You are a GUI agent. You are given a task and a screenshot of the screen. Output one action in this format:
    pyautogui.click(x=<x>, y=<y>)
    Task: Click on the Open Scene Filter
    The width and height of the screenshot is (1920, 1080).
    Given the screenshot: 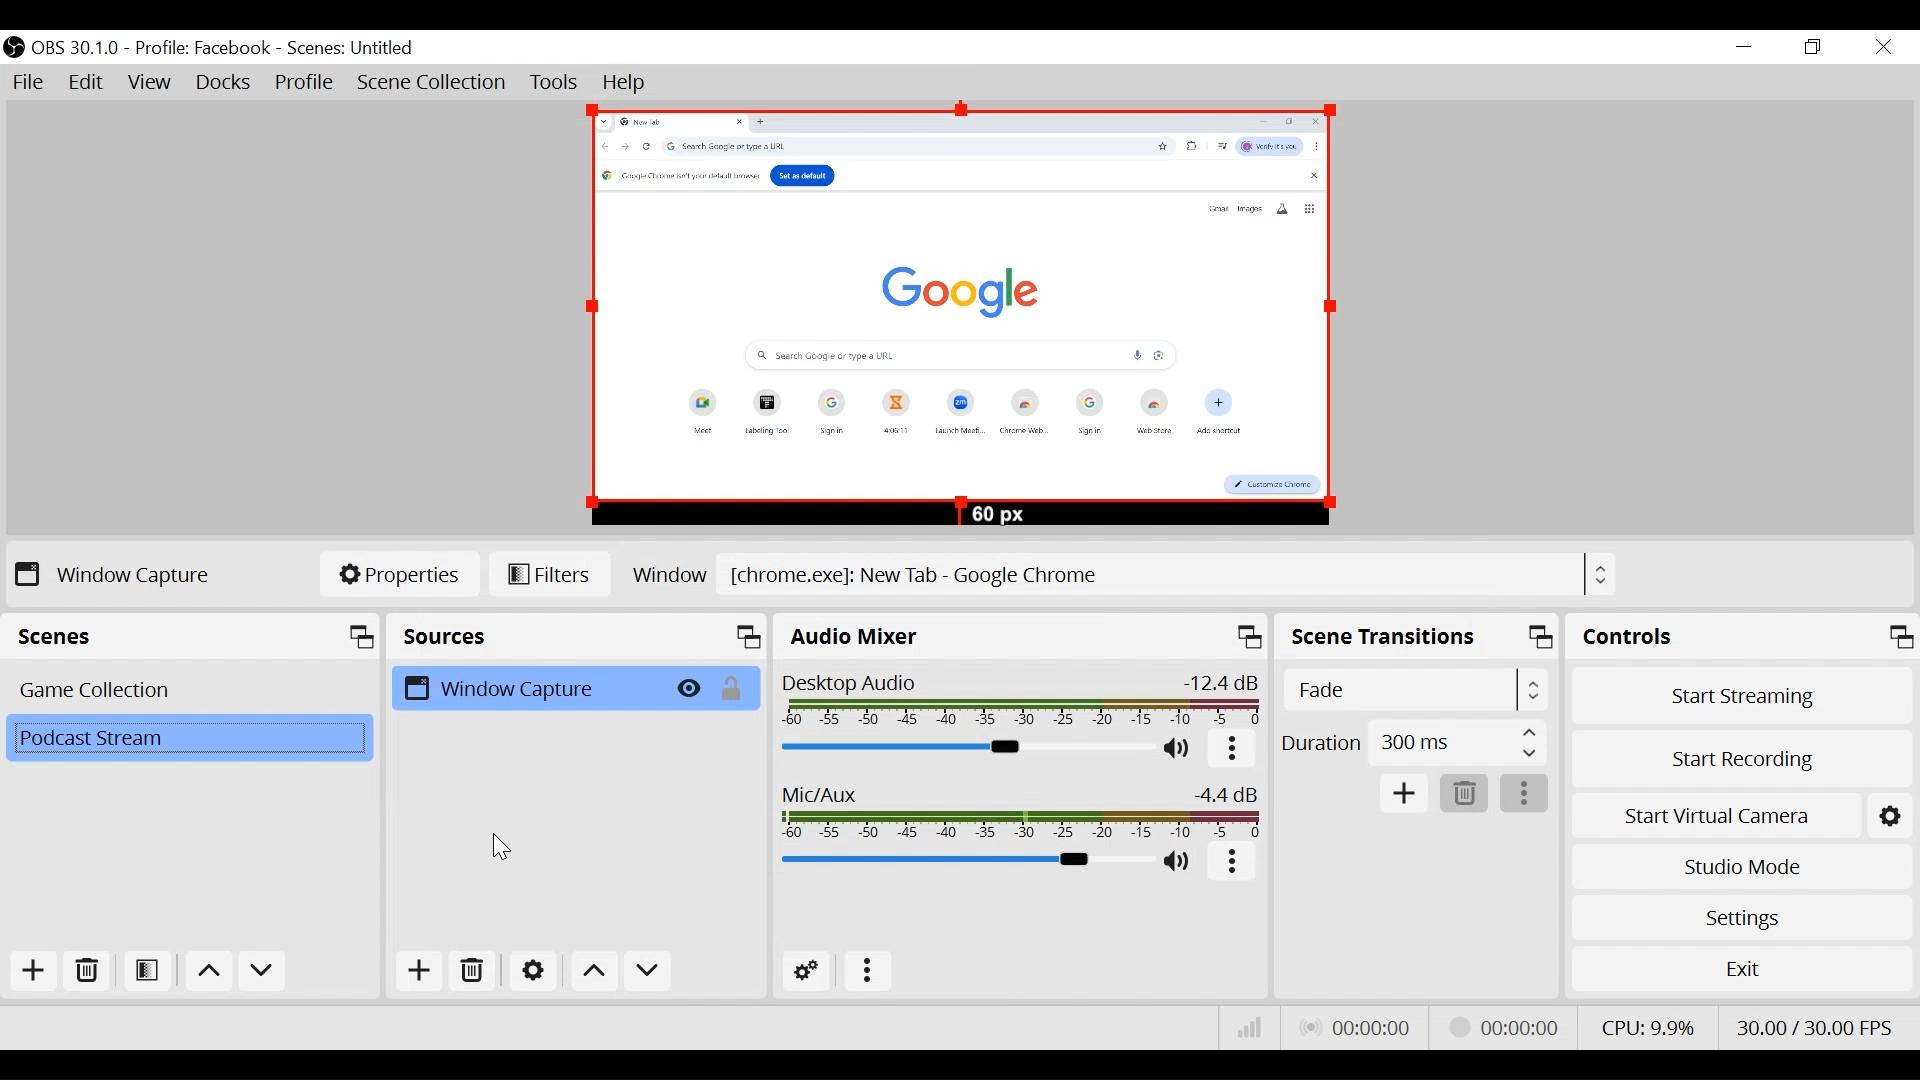 What is the action you would take?
    pyautogui.click(x=146, y=970)
    